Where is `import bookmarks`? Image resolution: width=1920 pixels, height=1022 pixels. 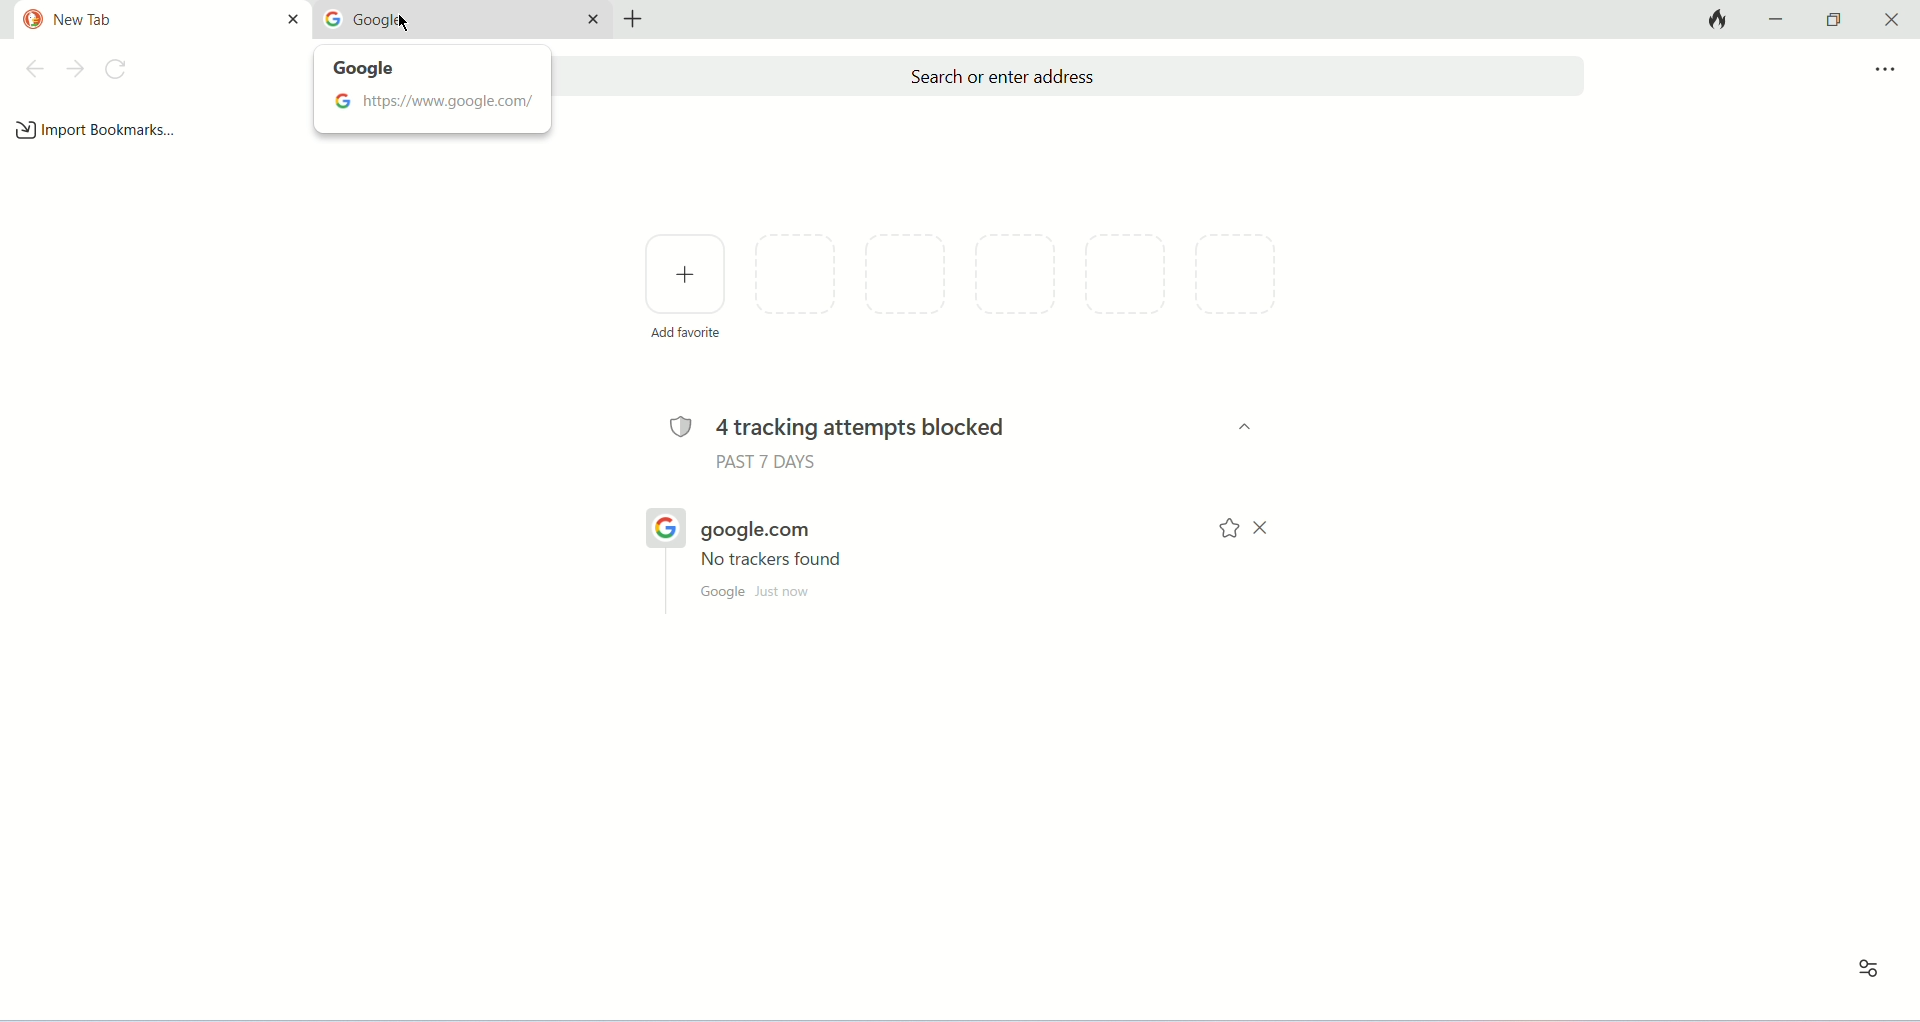
import bookmarks is located at coordinates (100, 129).